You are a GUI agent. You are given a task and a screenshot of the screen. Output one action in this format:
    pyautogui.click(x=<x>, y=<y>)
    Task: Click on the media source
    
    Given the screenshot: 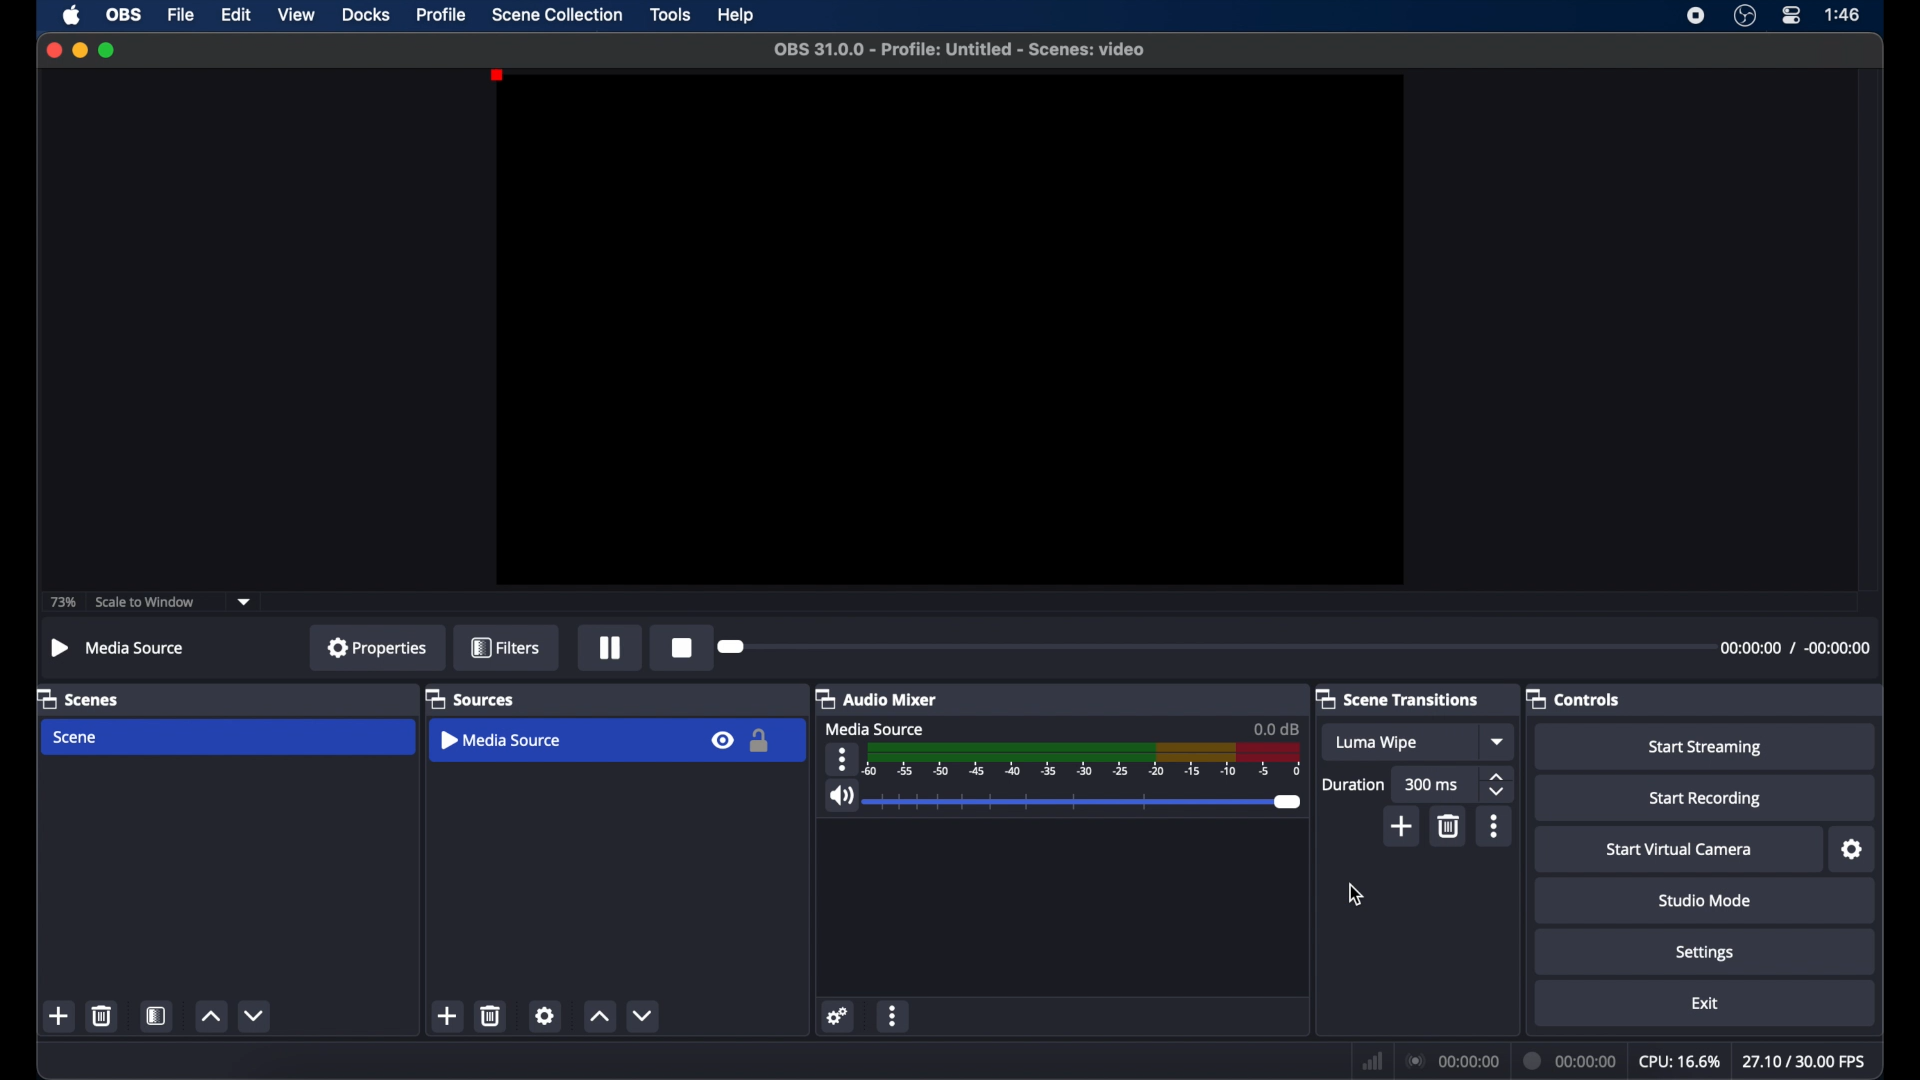 What is the action you would take?
    pyautogui.click(x=503, y=739)
    